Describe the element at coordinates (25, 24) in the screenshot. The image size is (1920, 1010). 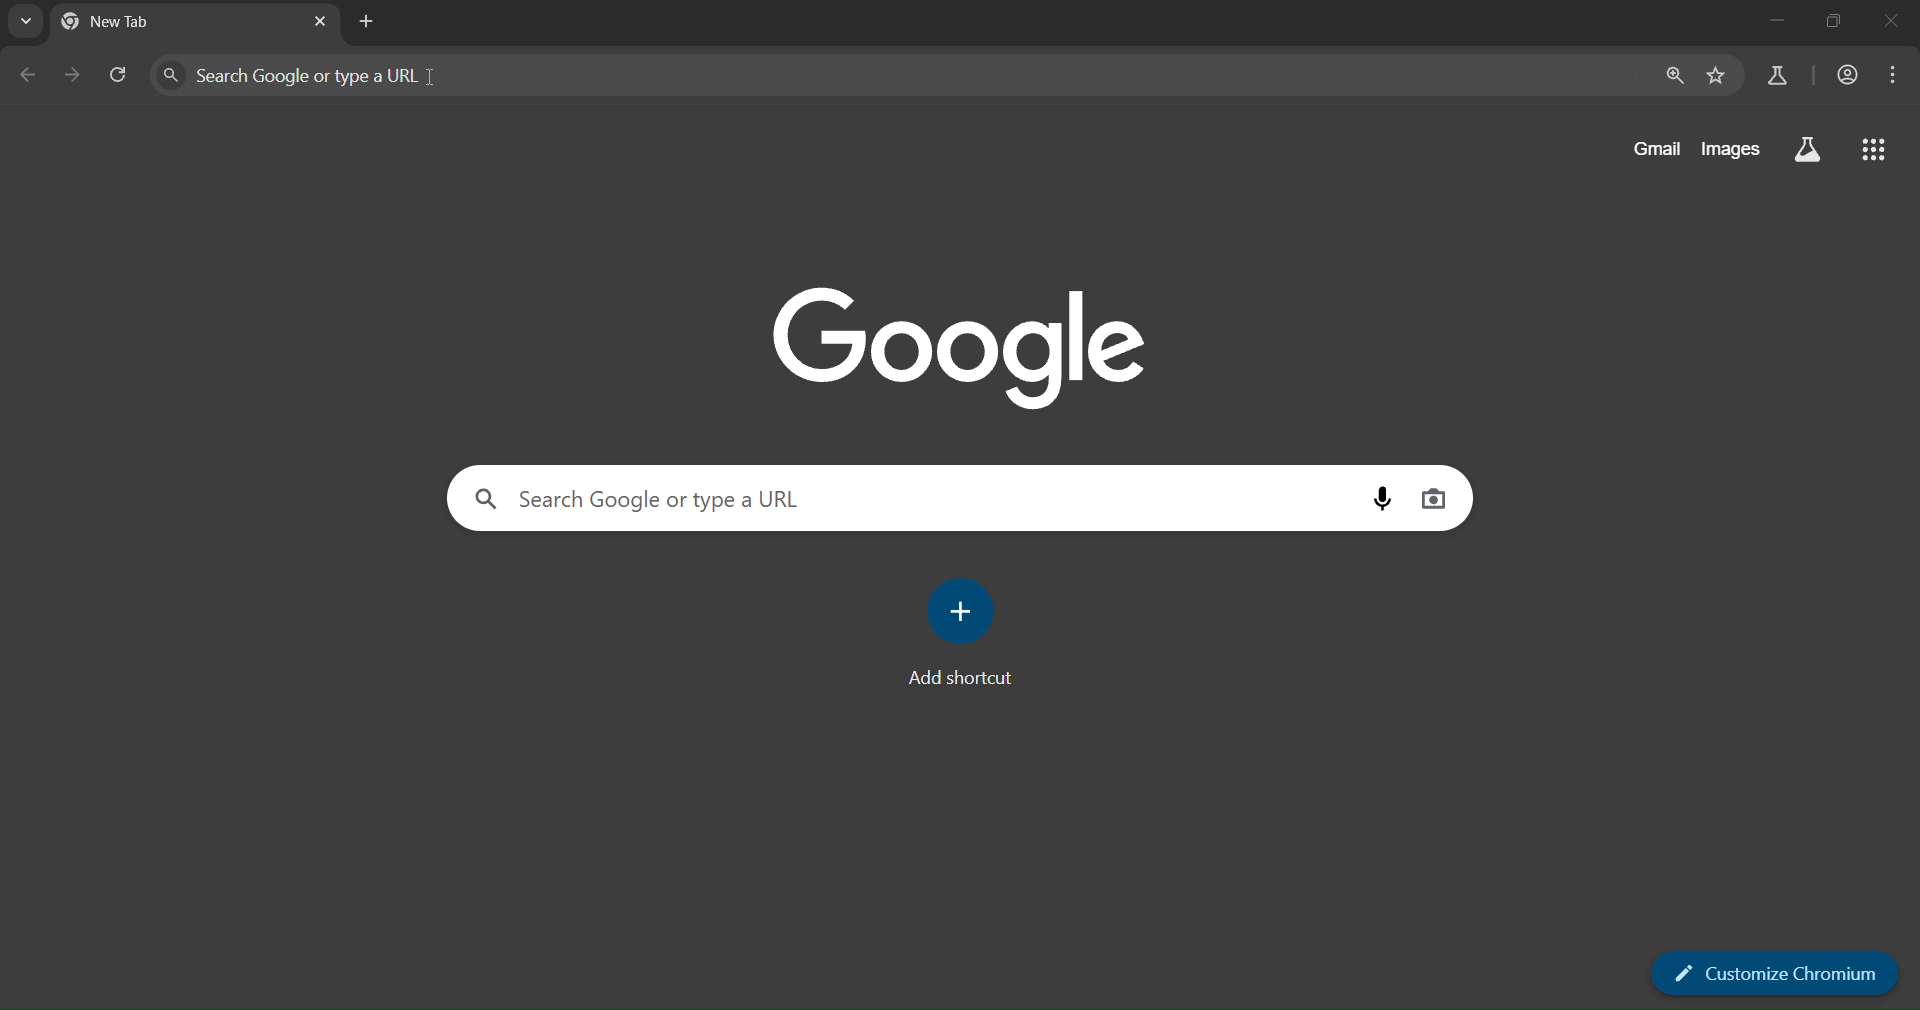
I see `search tabs` at that location.